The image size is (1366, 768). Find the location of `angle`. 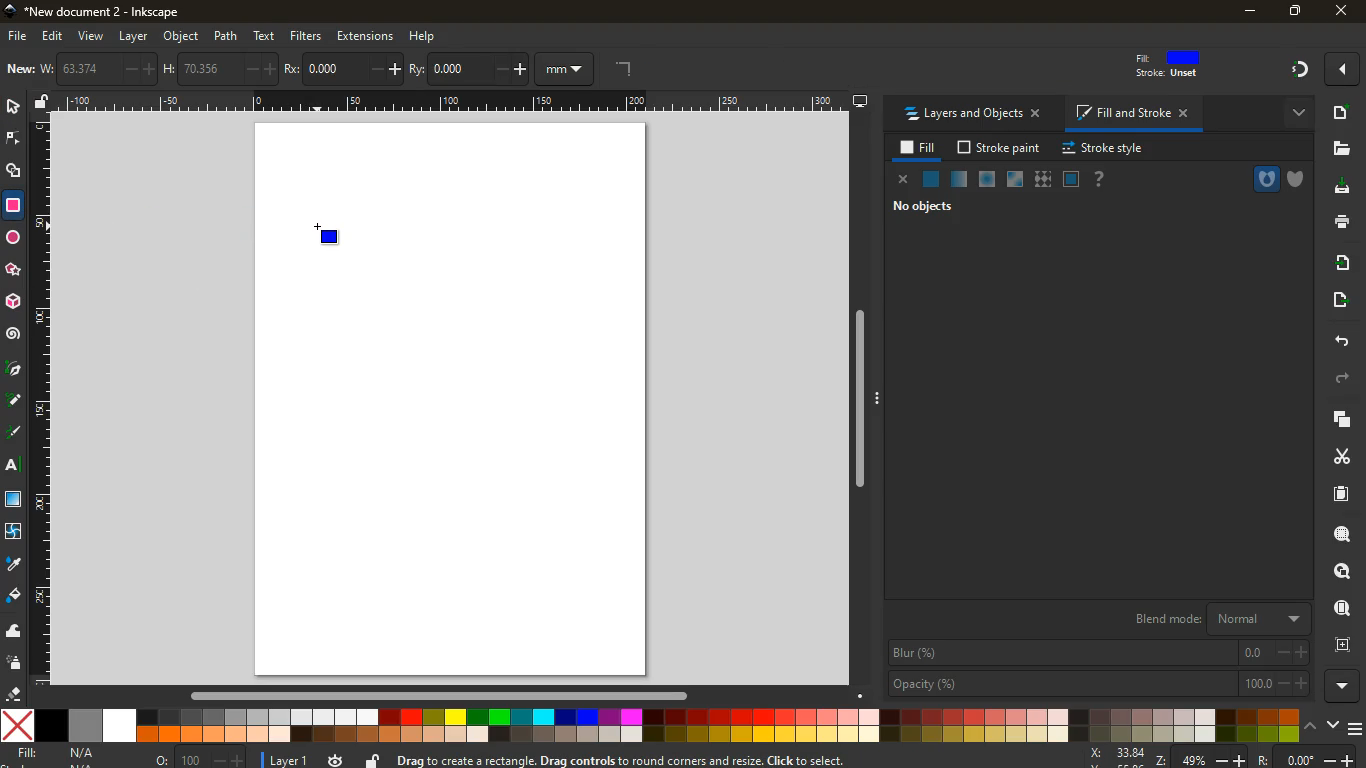

angle is located at coordinates (629, 70).